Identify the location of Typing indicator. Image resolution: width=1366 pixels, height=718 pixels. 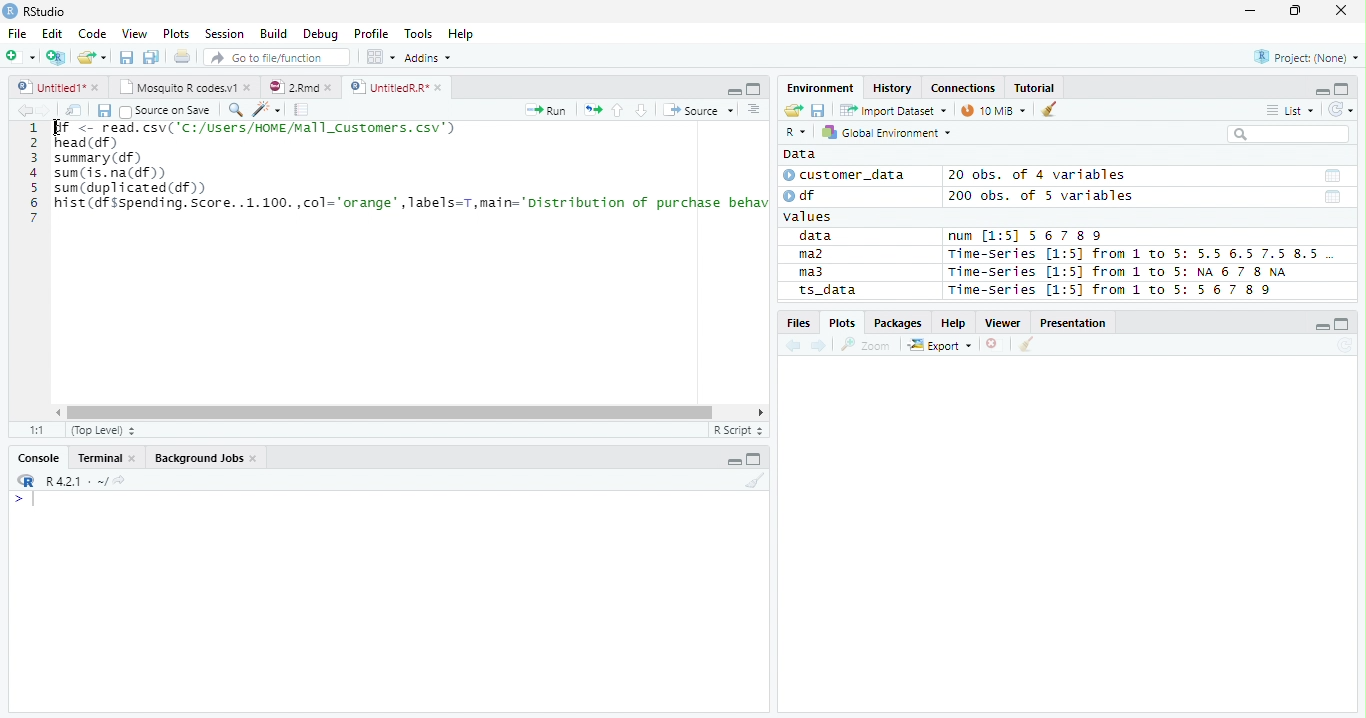
(33, 500).